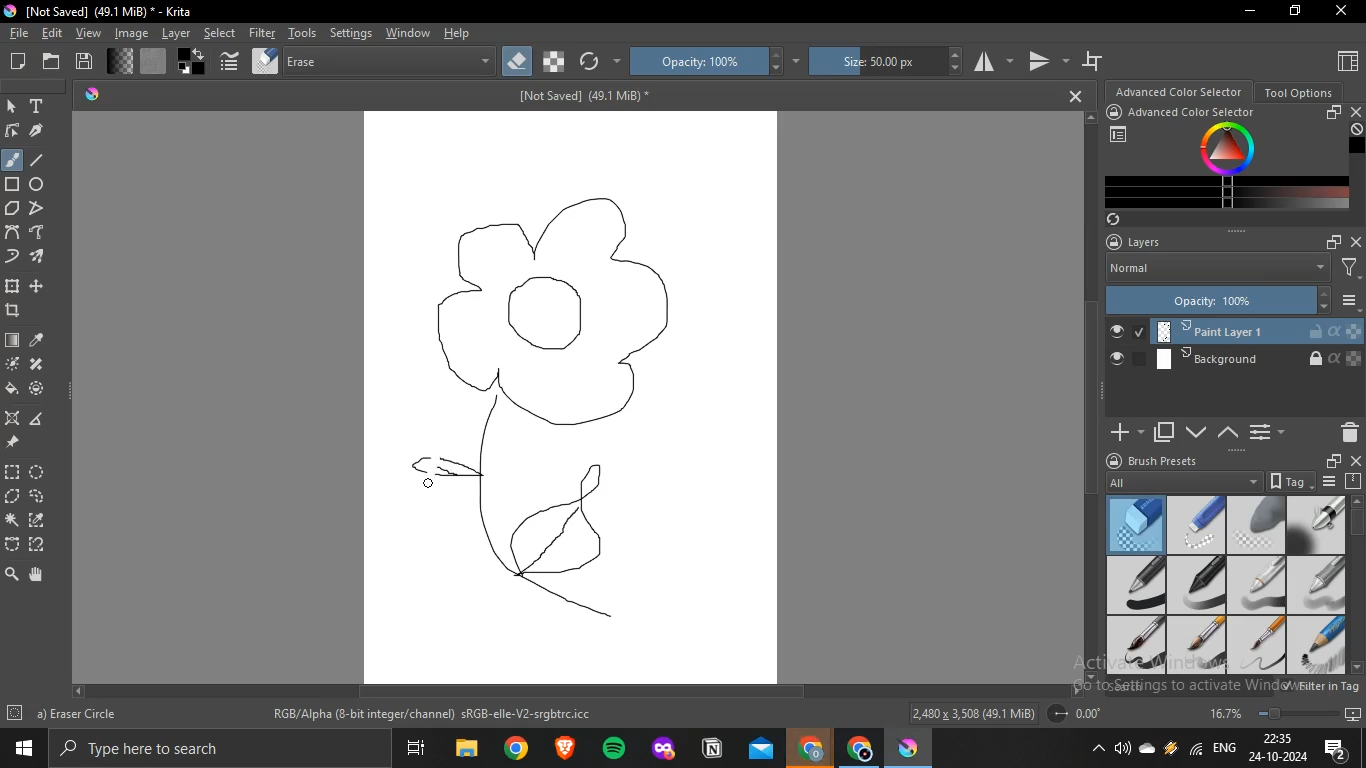  Describe the element at coordinates (1229, 433) in the screenshot. I see `mask up` at that location.